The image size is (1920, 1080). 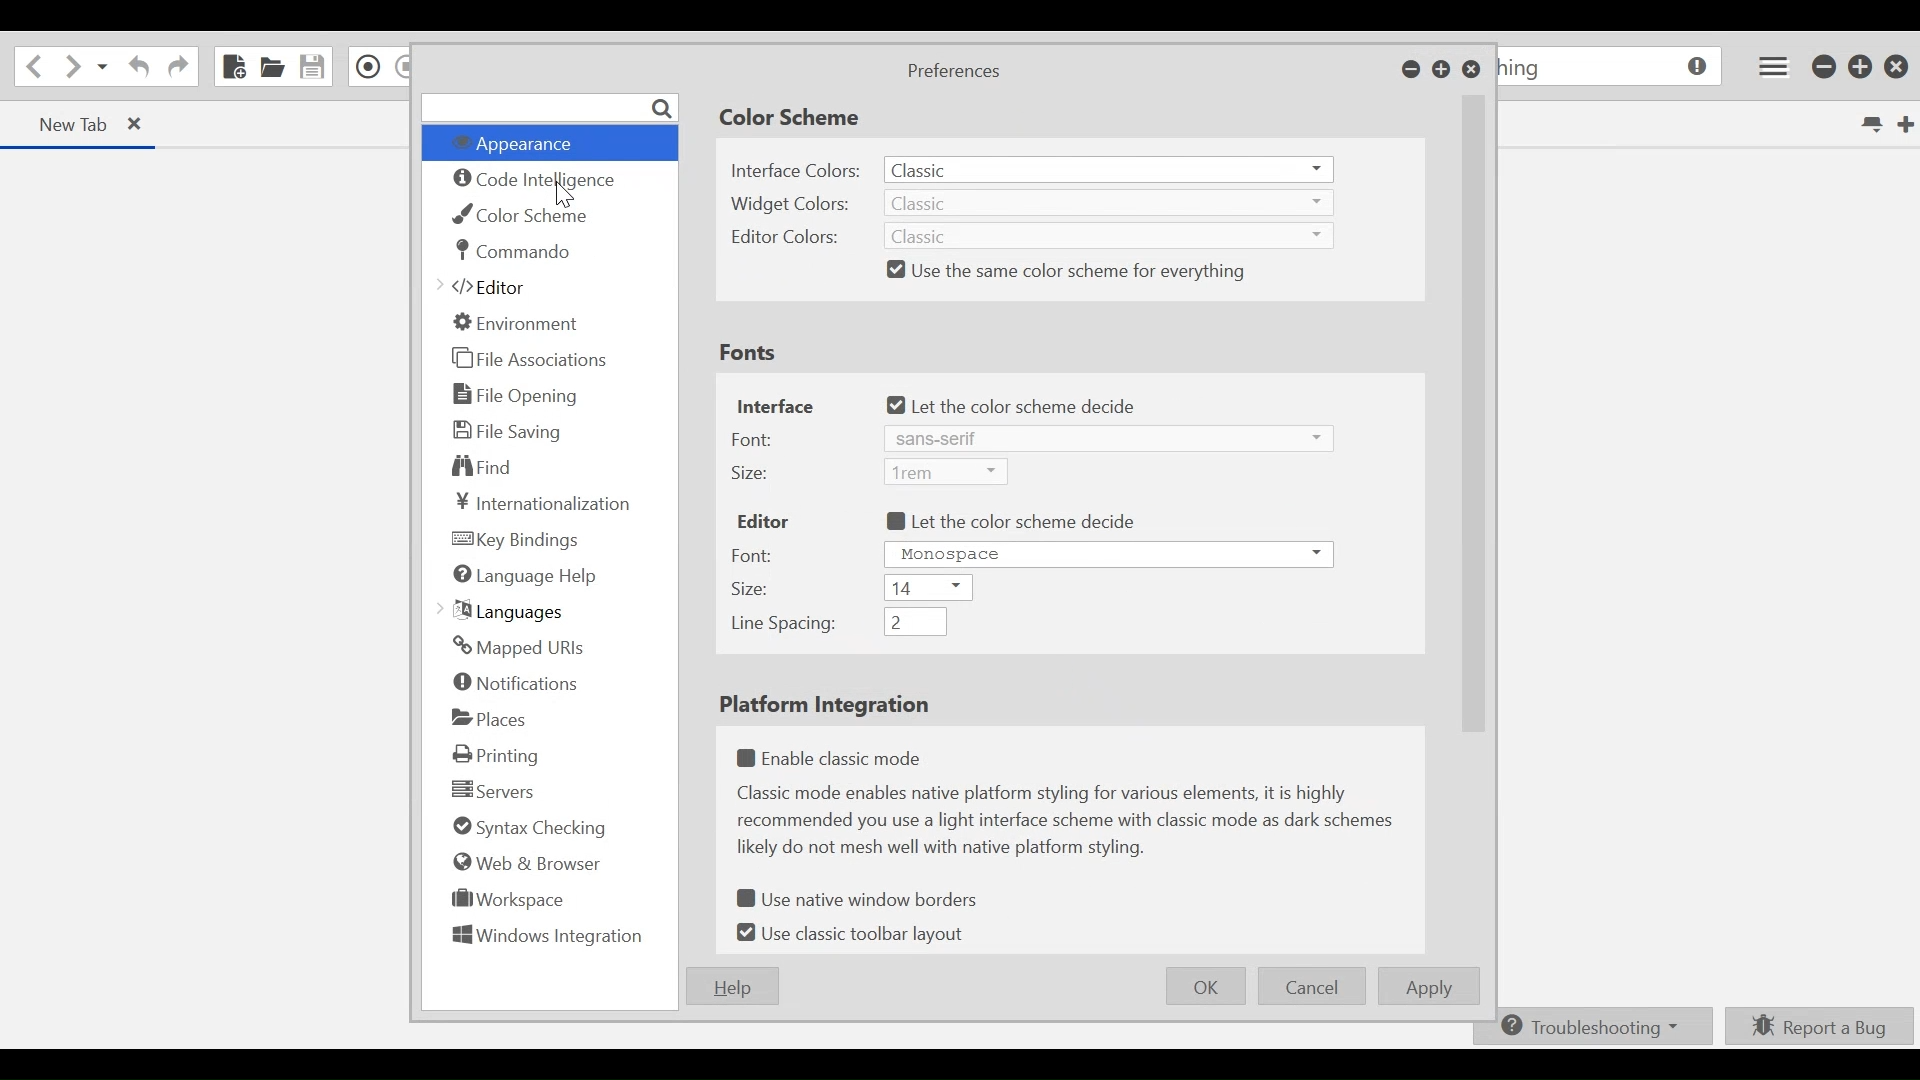 I want to click on Color Scheme, so click(x=789, y=119).